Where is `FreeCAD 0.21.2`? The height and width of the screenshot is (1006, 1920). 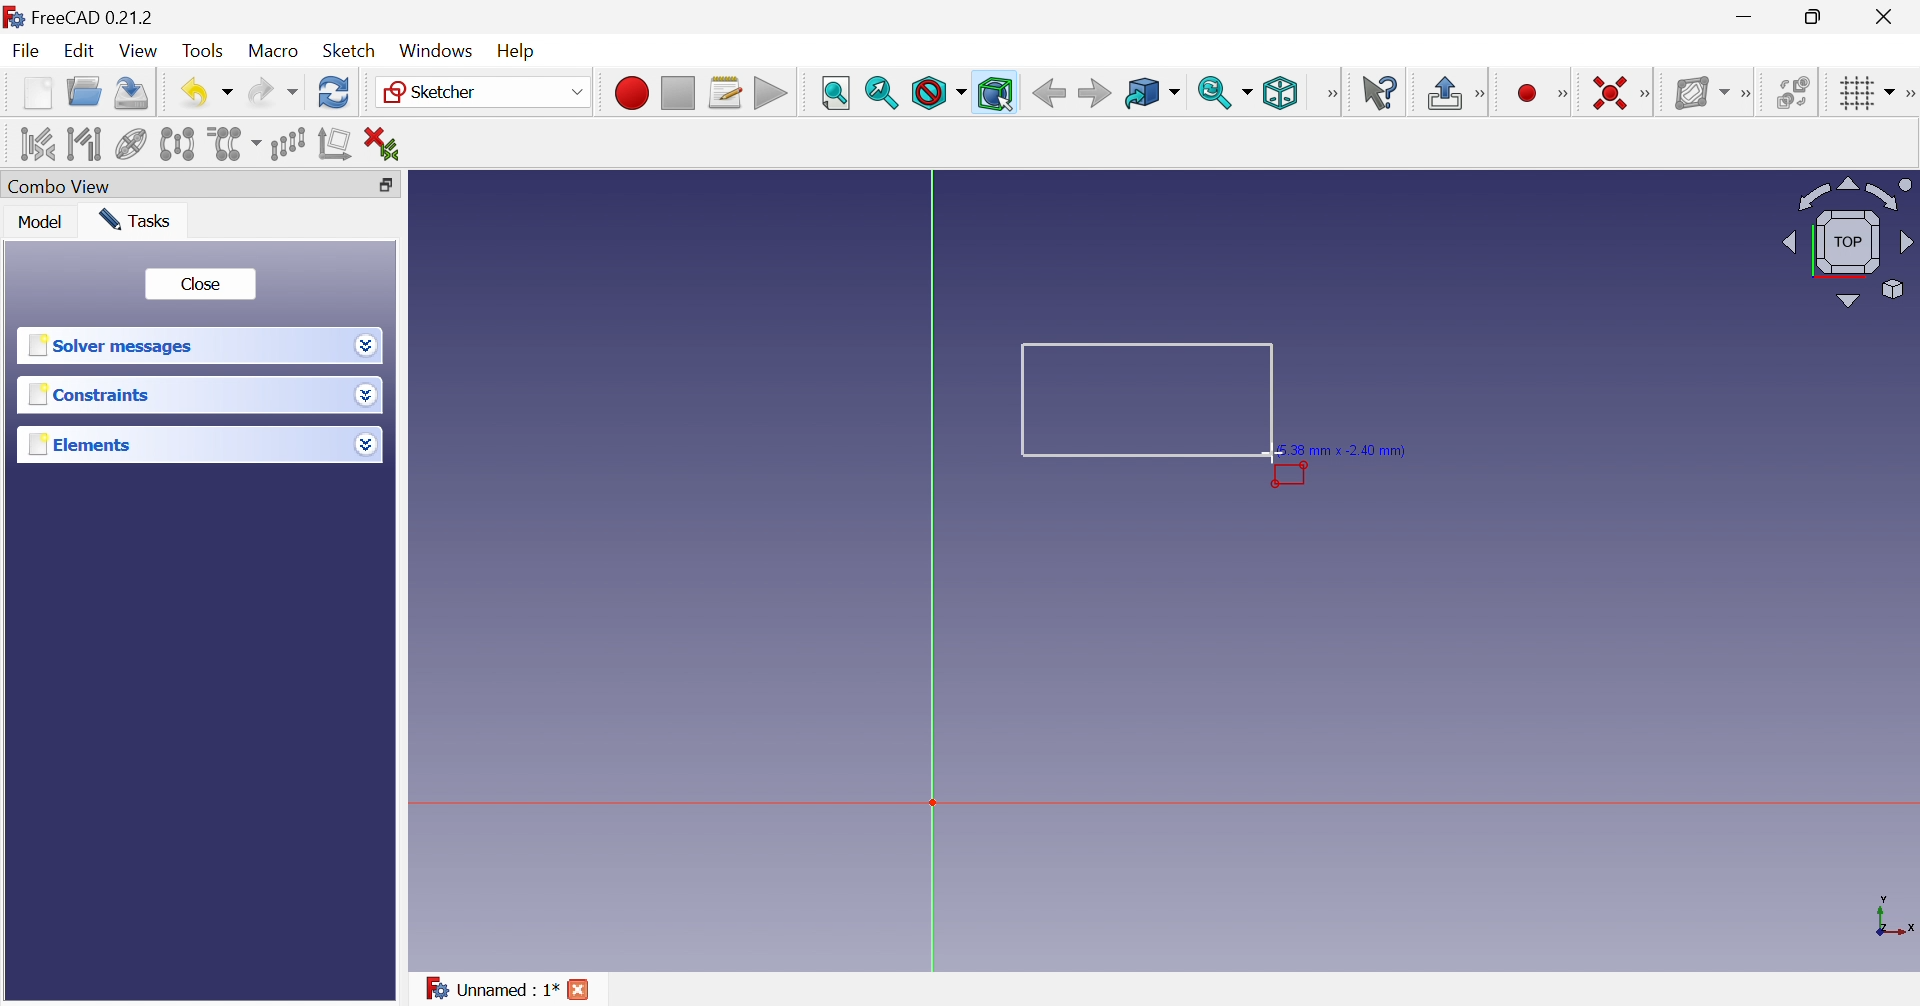
FreeCAD 0.21.2 is located at coordinates (94, 17).